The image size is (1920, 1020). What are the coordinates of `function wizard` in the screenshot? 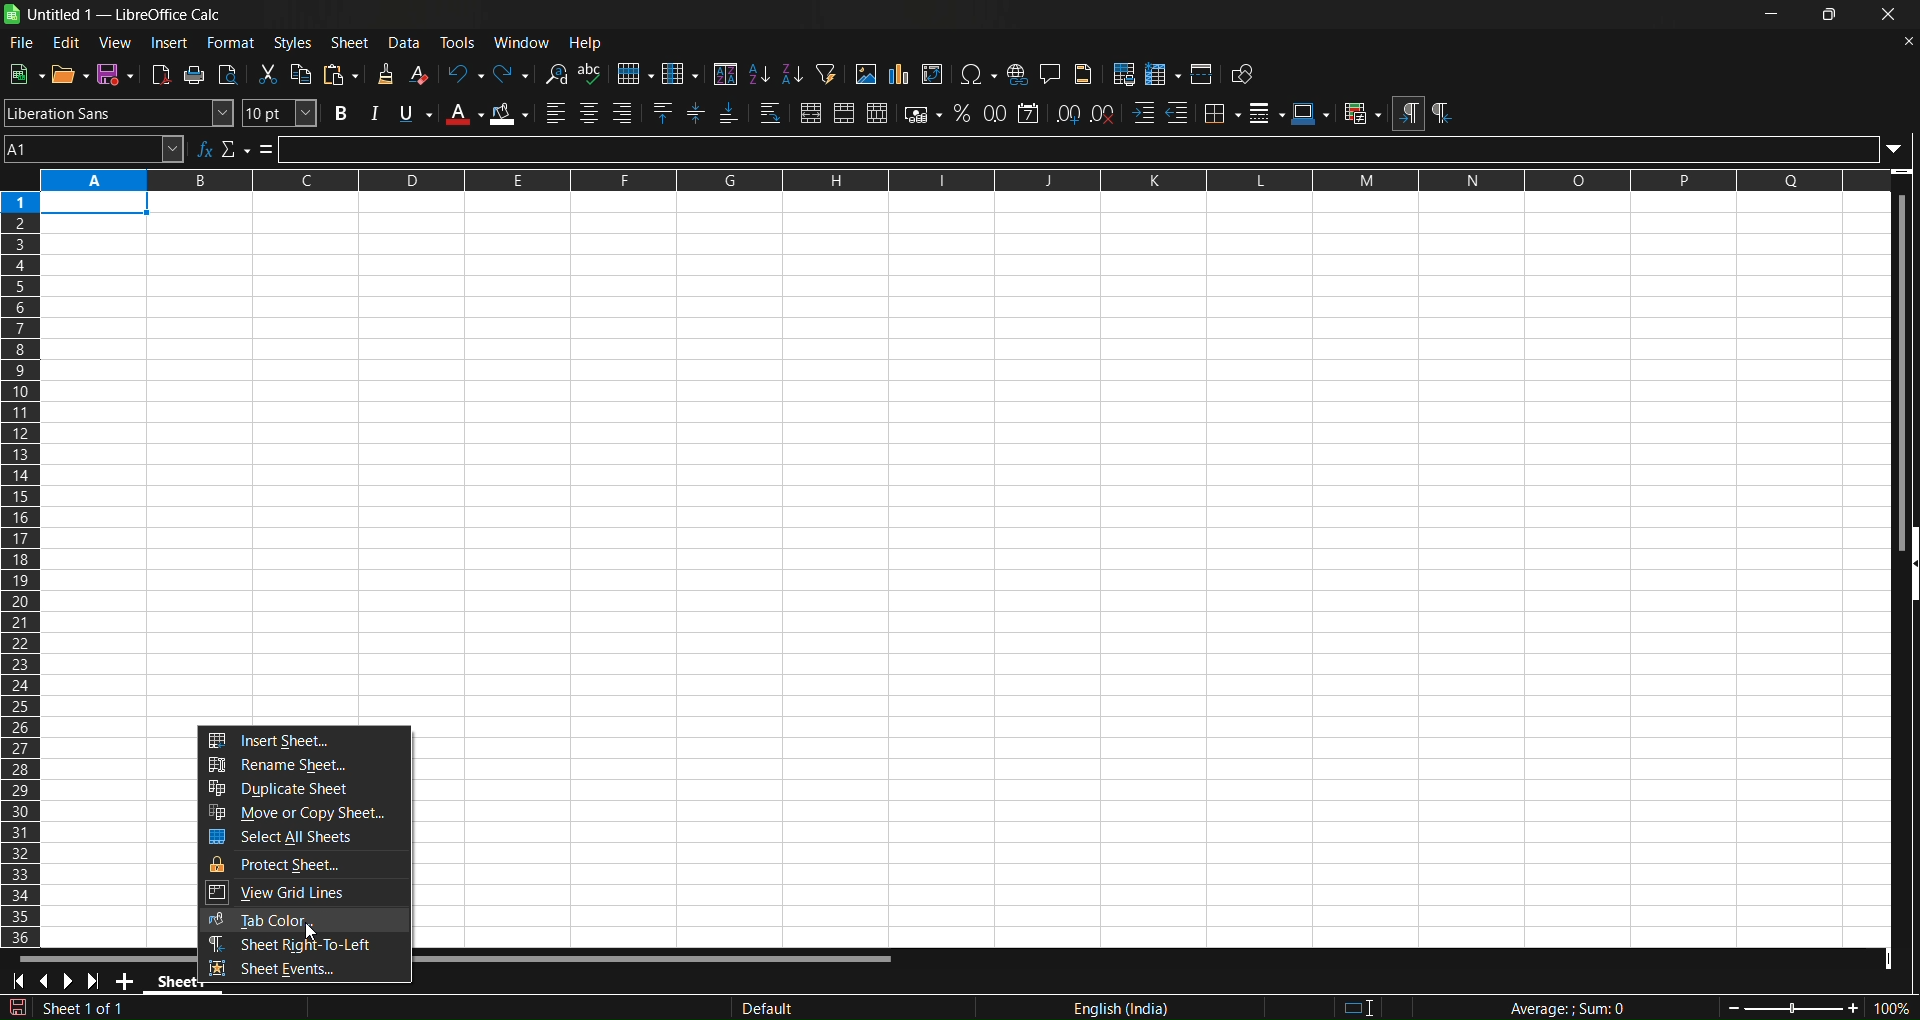 It's located at (205, 148).